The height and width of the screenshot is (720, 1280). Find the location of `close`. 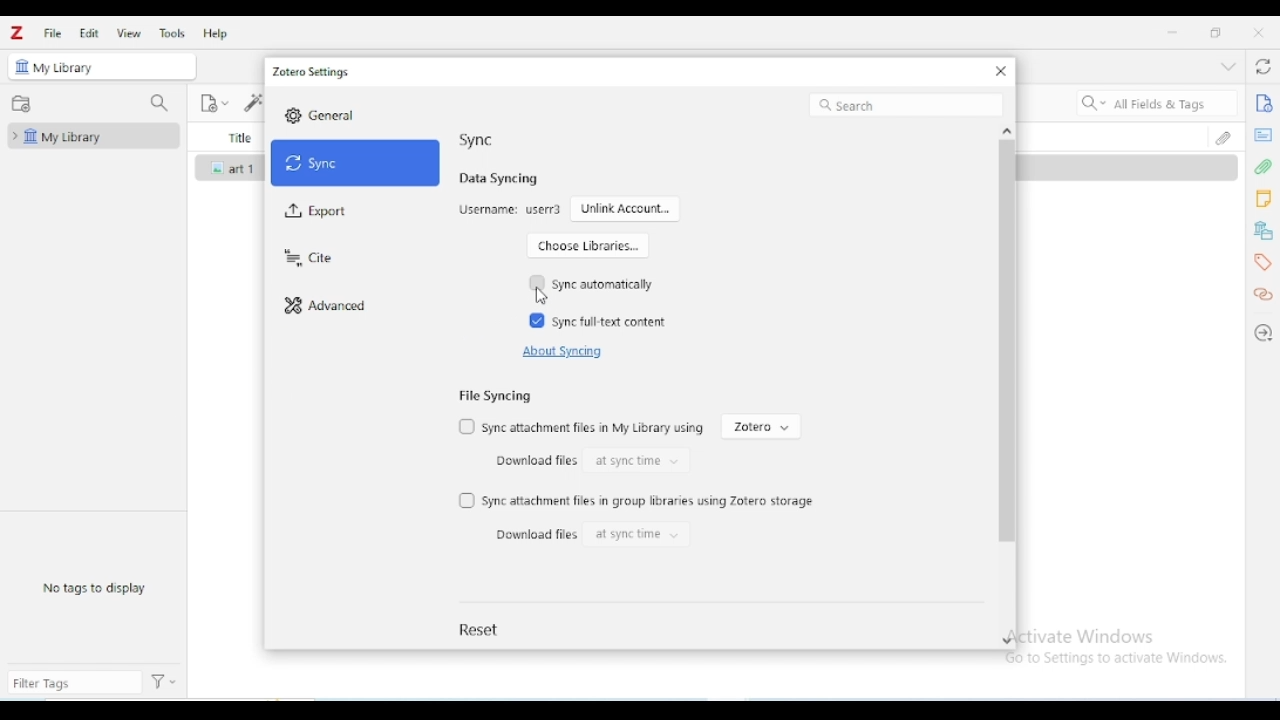

close is located at coordinates (1001, 71).